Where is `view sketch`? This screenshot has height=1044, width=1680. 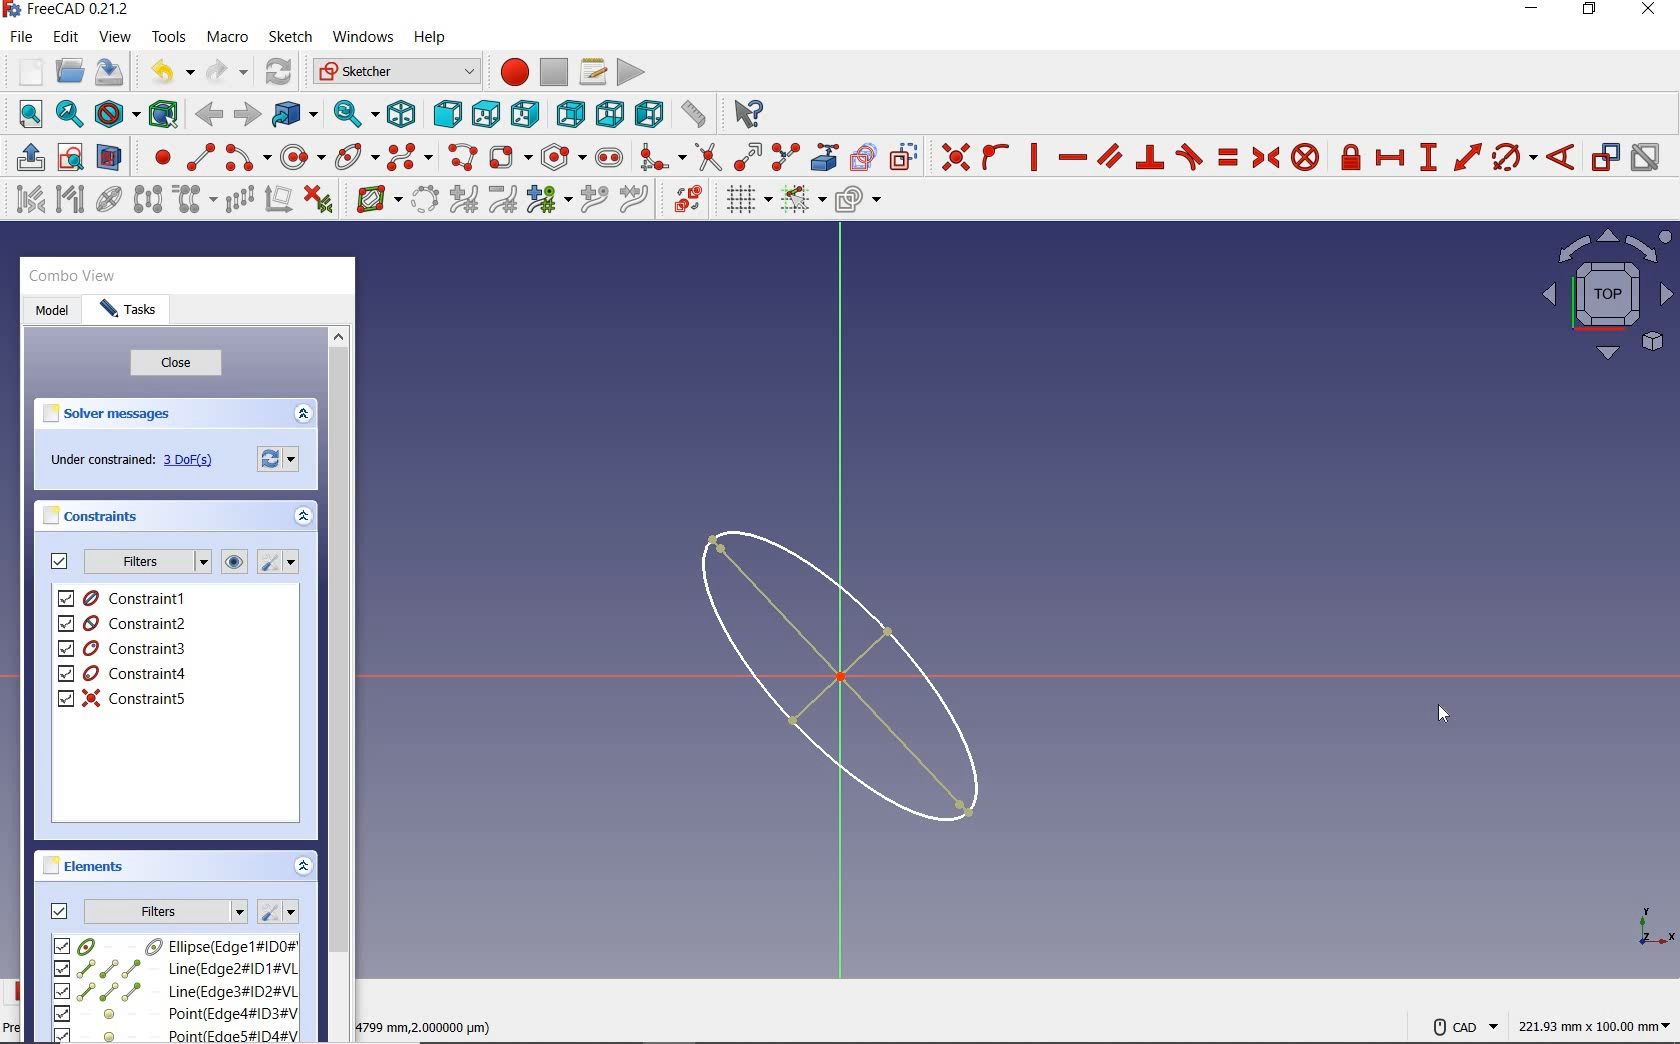
view sketch is located at coordinates (72, 155).